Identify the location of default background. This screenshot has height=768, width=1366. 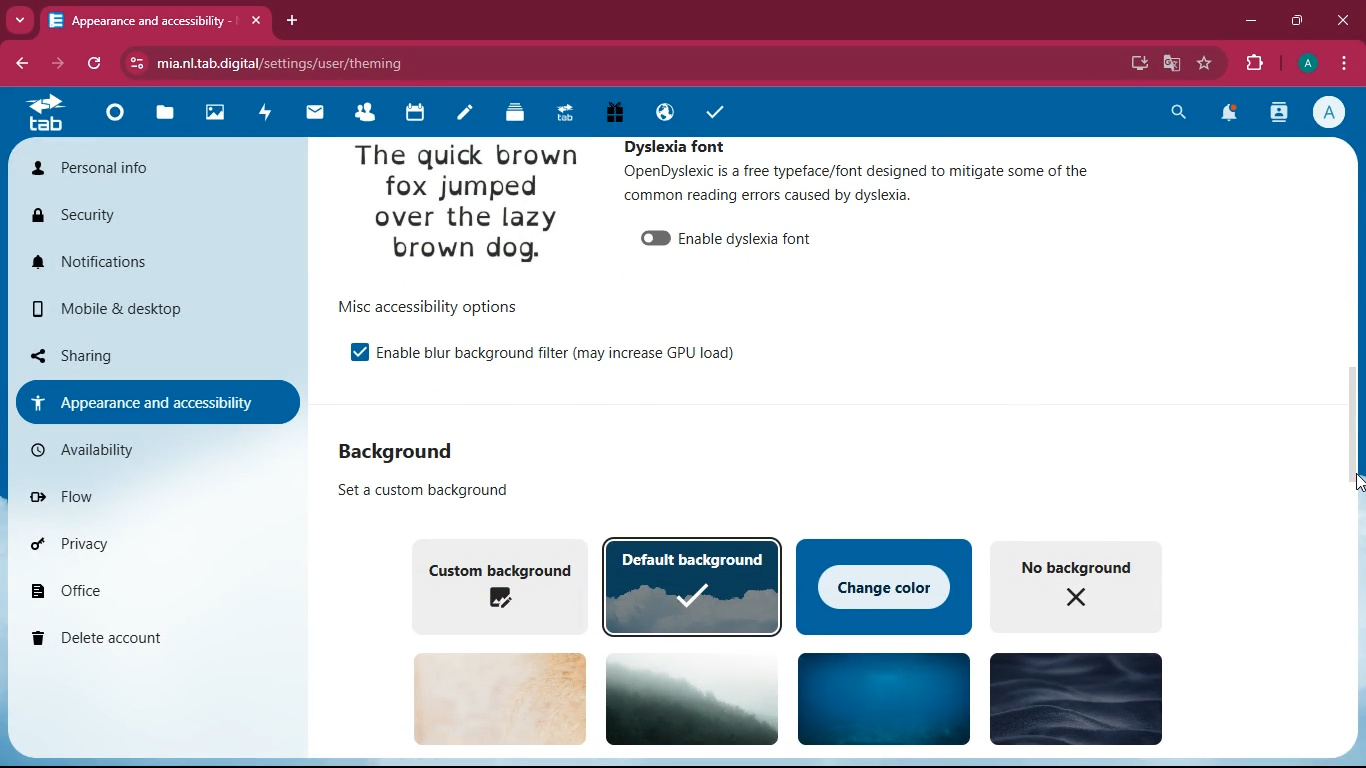
(694, 586).